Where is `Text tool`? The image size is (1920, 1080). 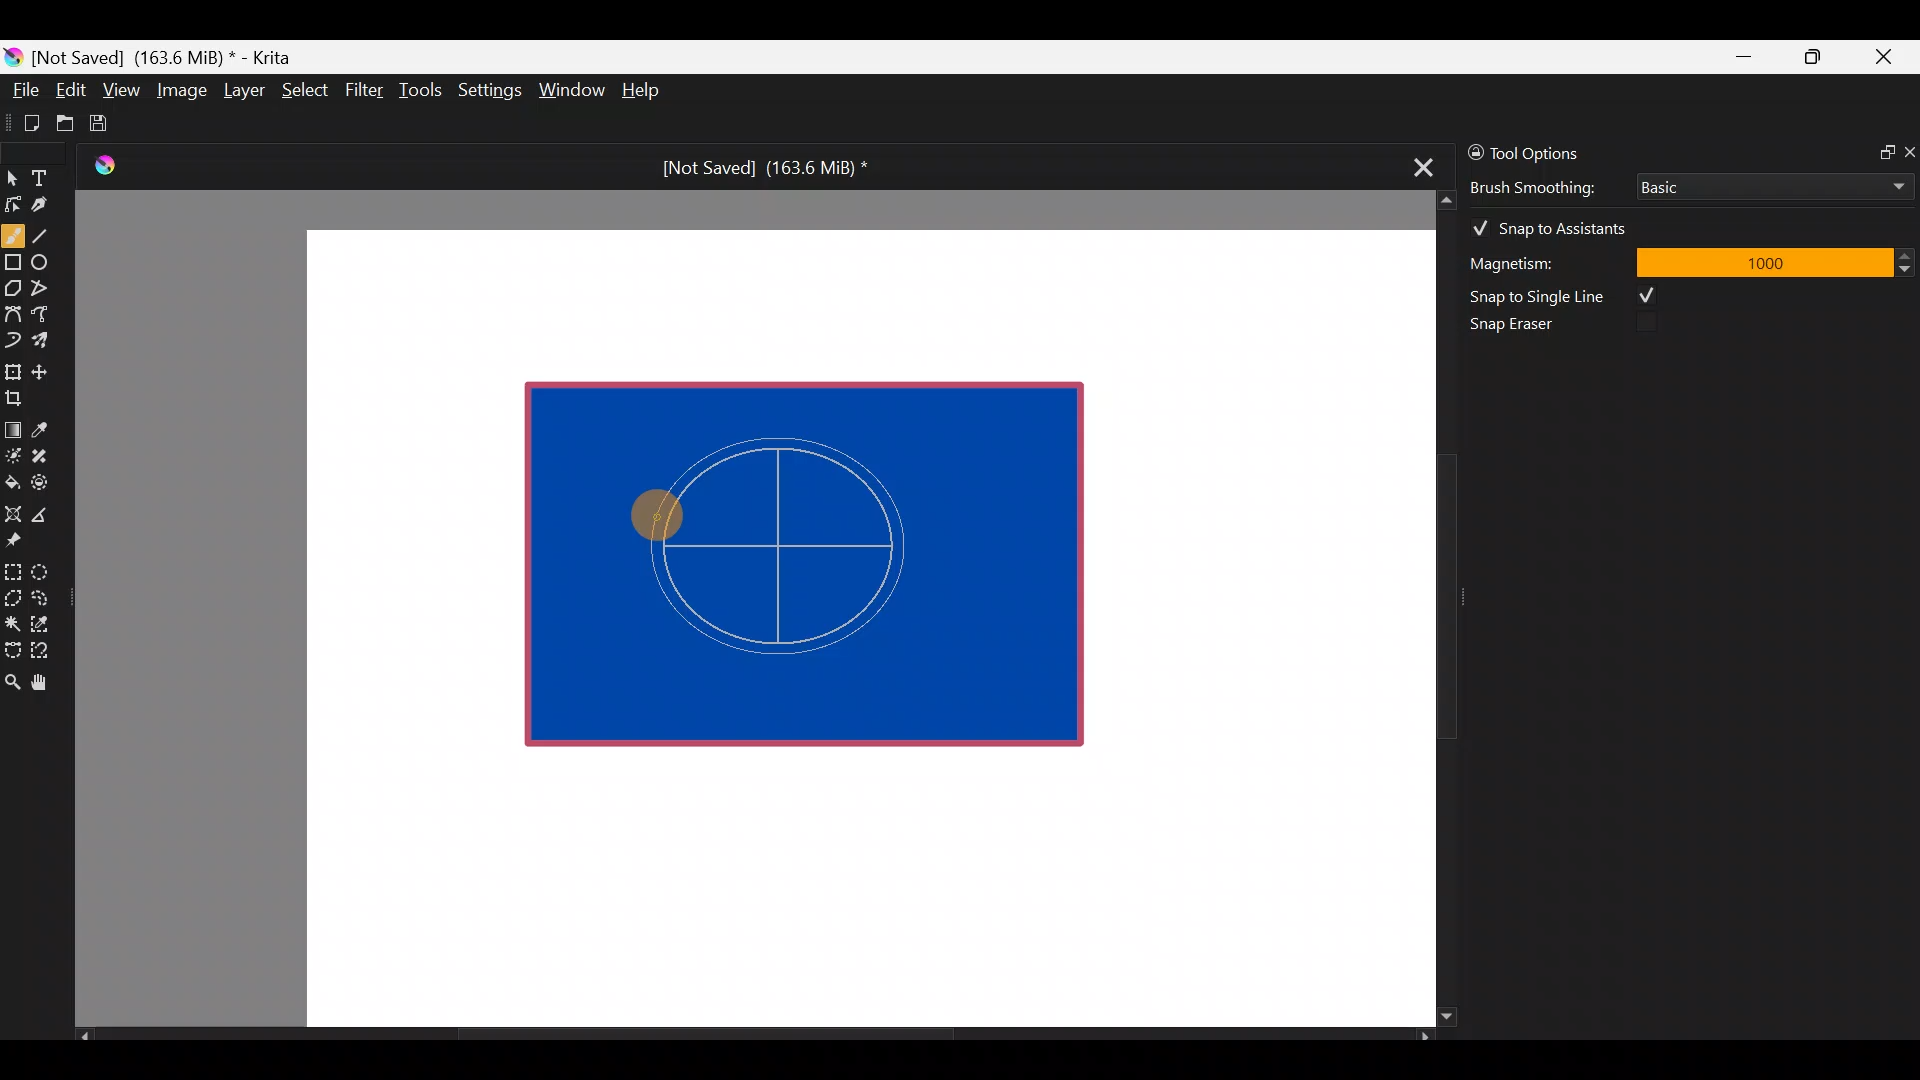
Text tool is located at coordinates (50, 177).